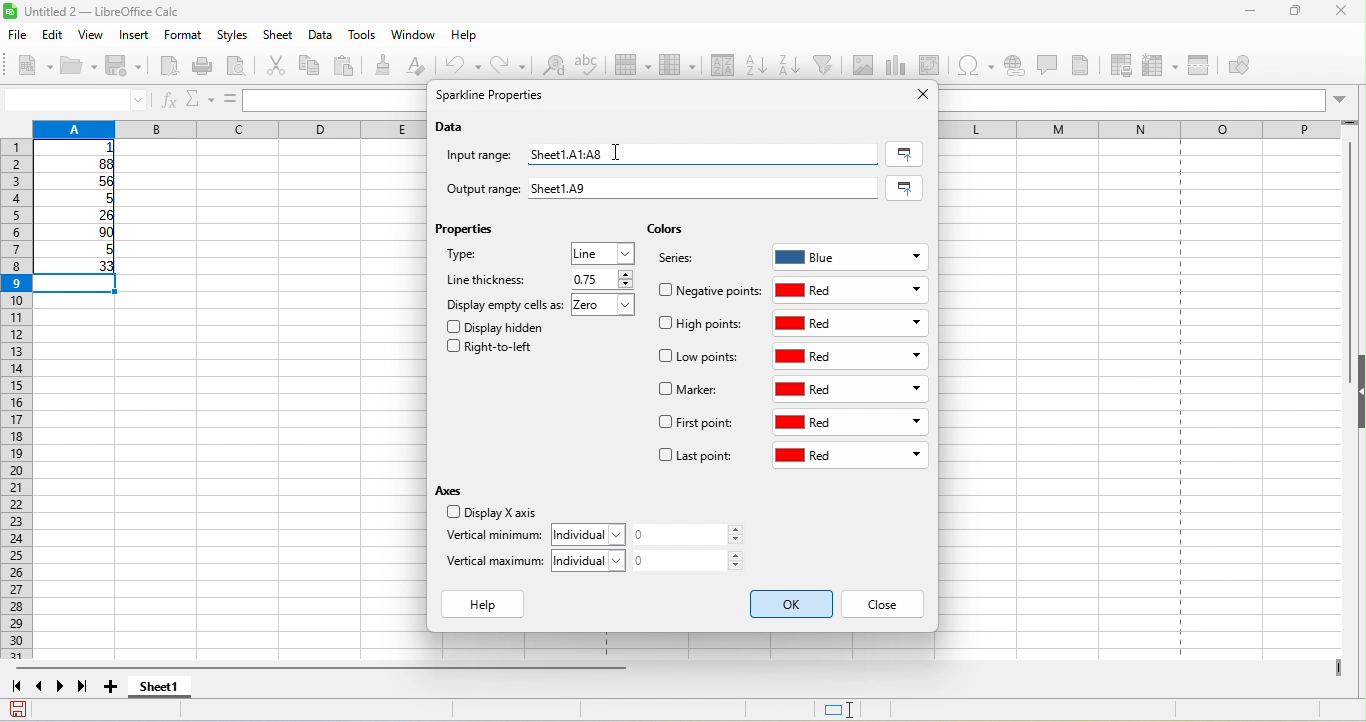 The width and height of the screenshot is (1366, 722). I want to click on format, so click(181, 36).